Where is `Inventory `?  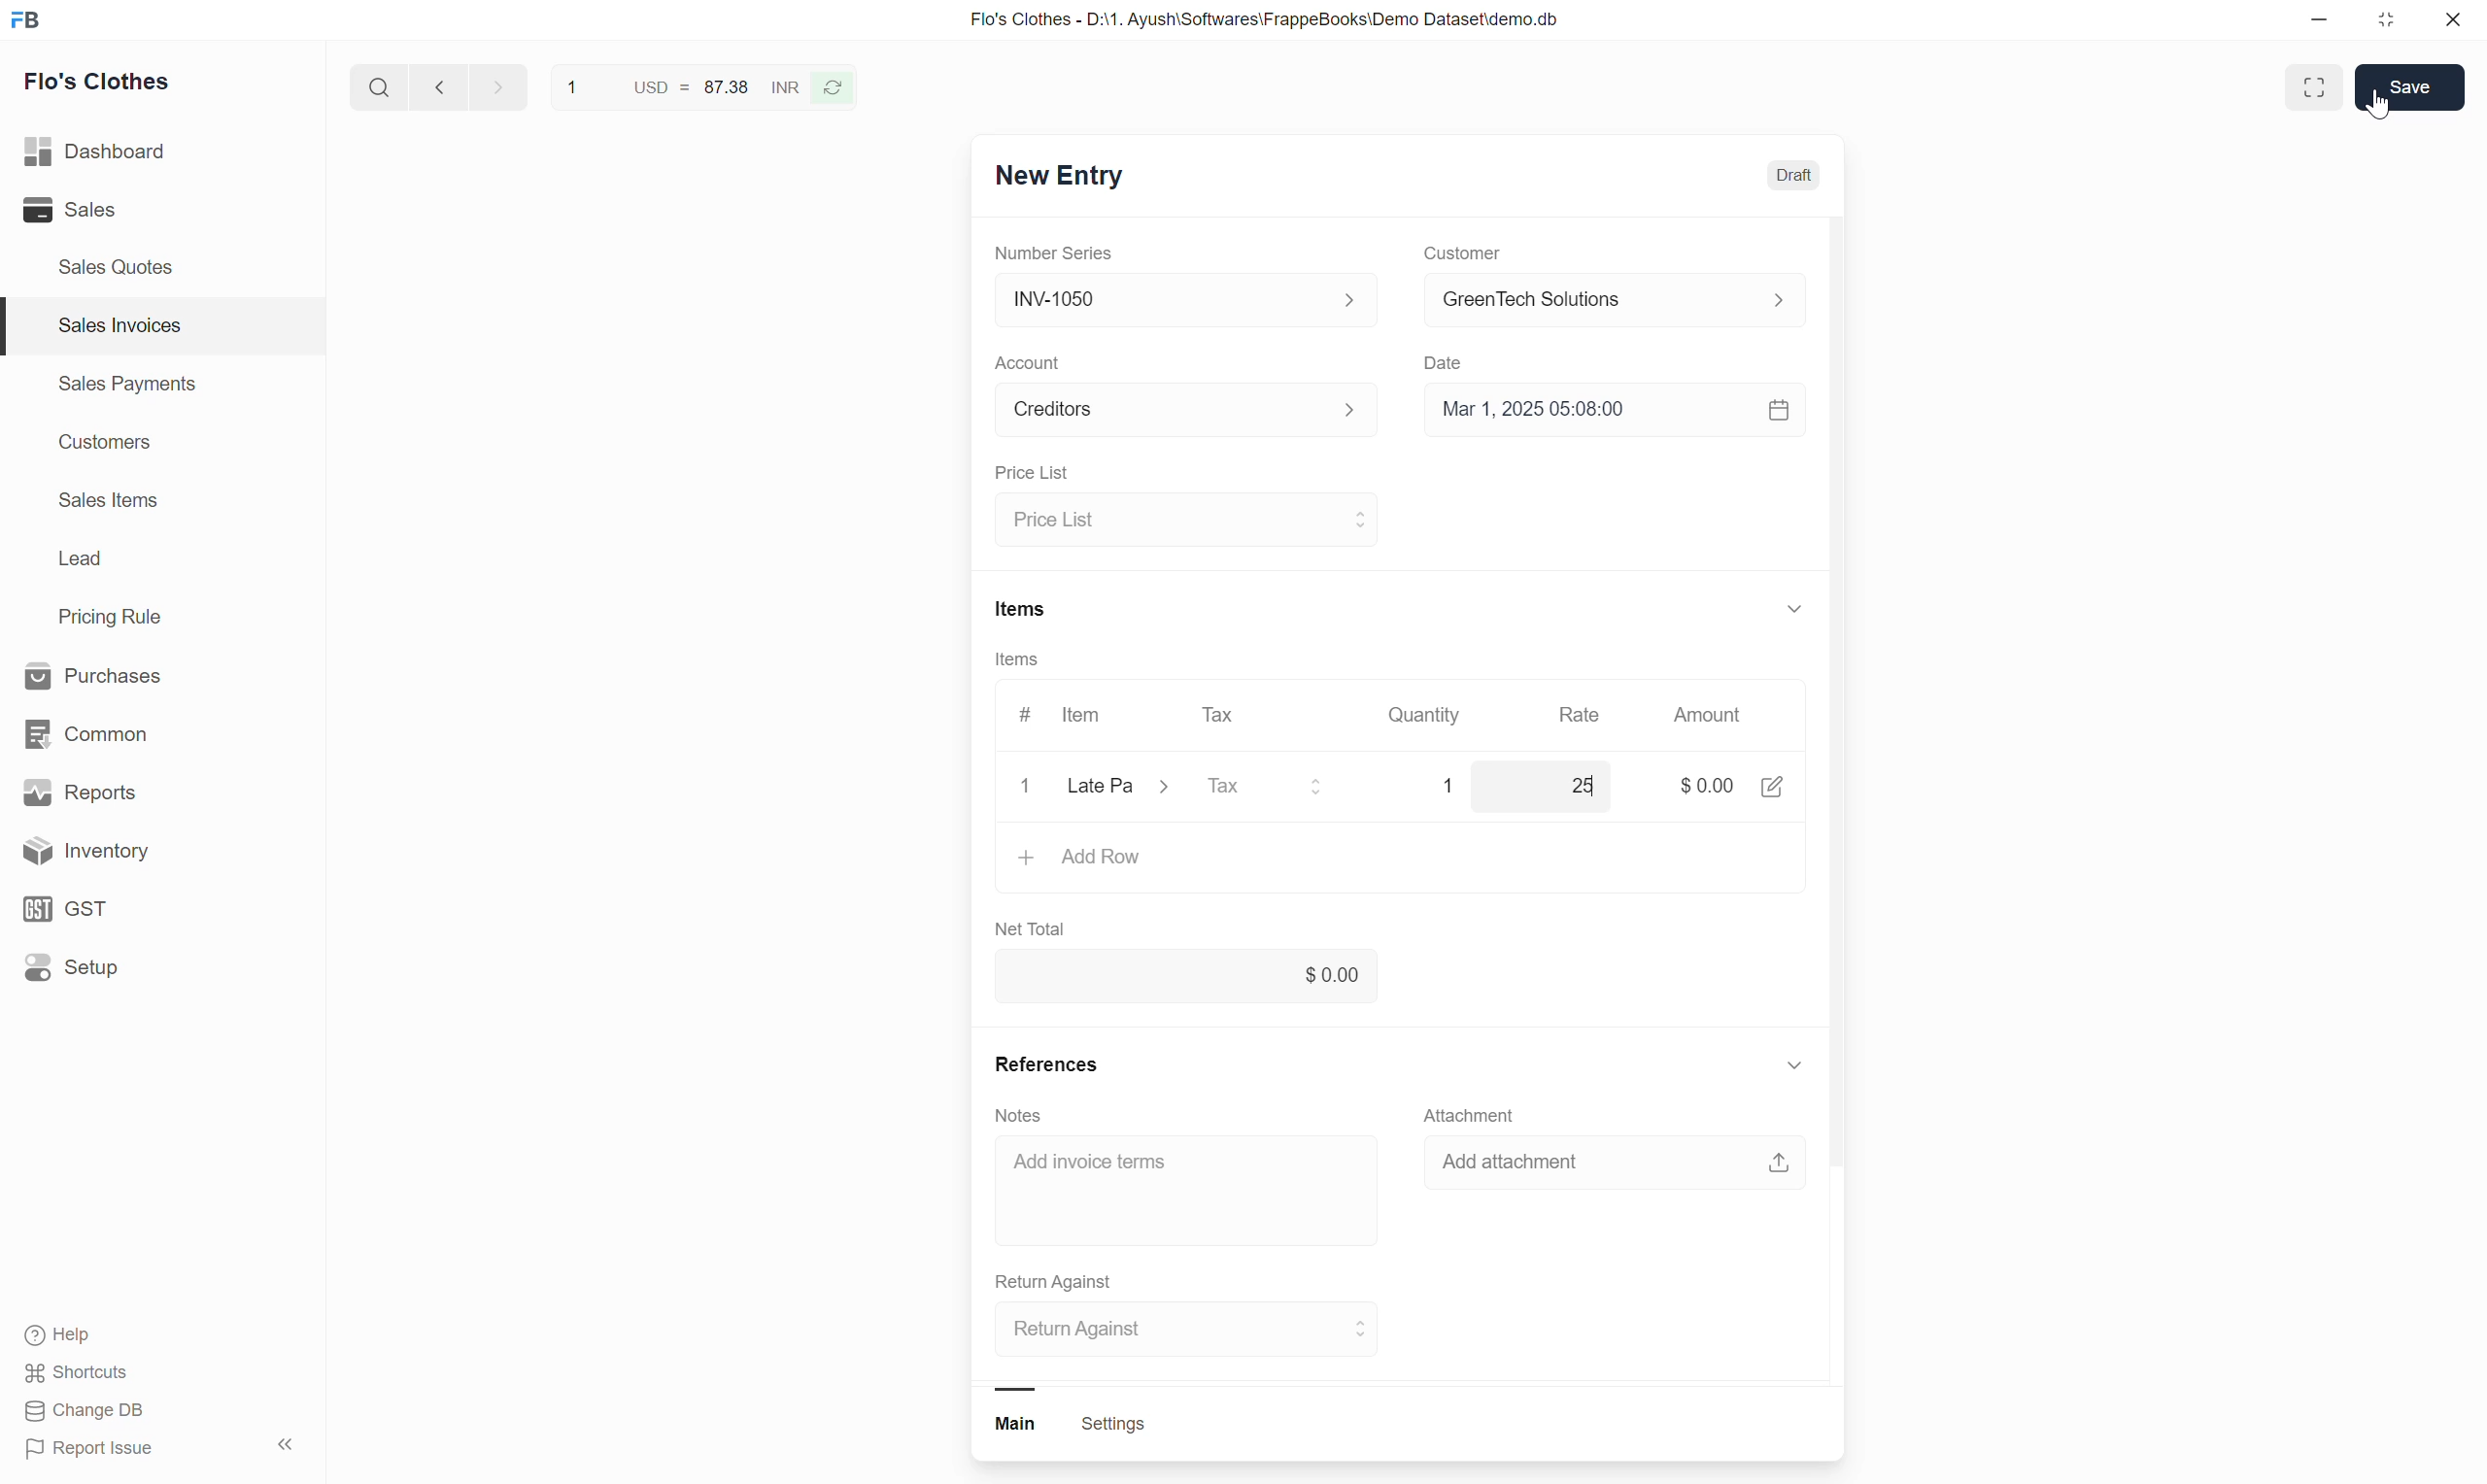
Inventory  is located at coordinates (150, 851).